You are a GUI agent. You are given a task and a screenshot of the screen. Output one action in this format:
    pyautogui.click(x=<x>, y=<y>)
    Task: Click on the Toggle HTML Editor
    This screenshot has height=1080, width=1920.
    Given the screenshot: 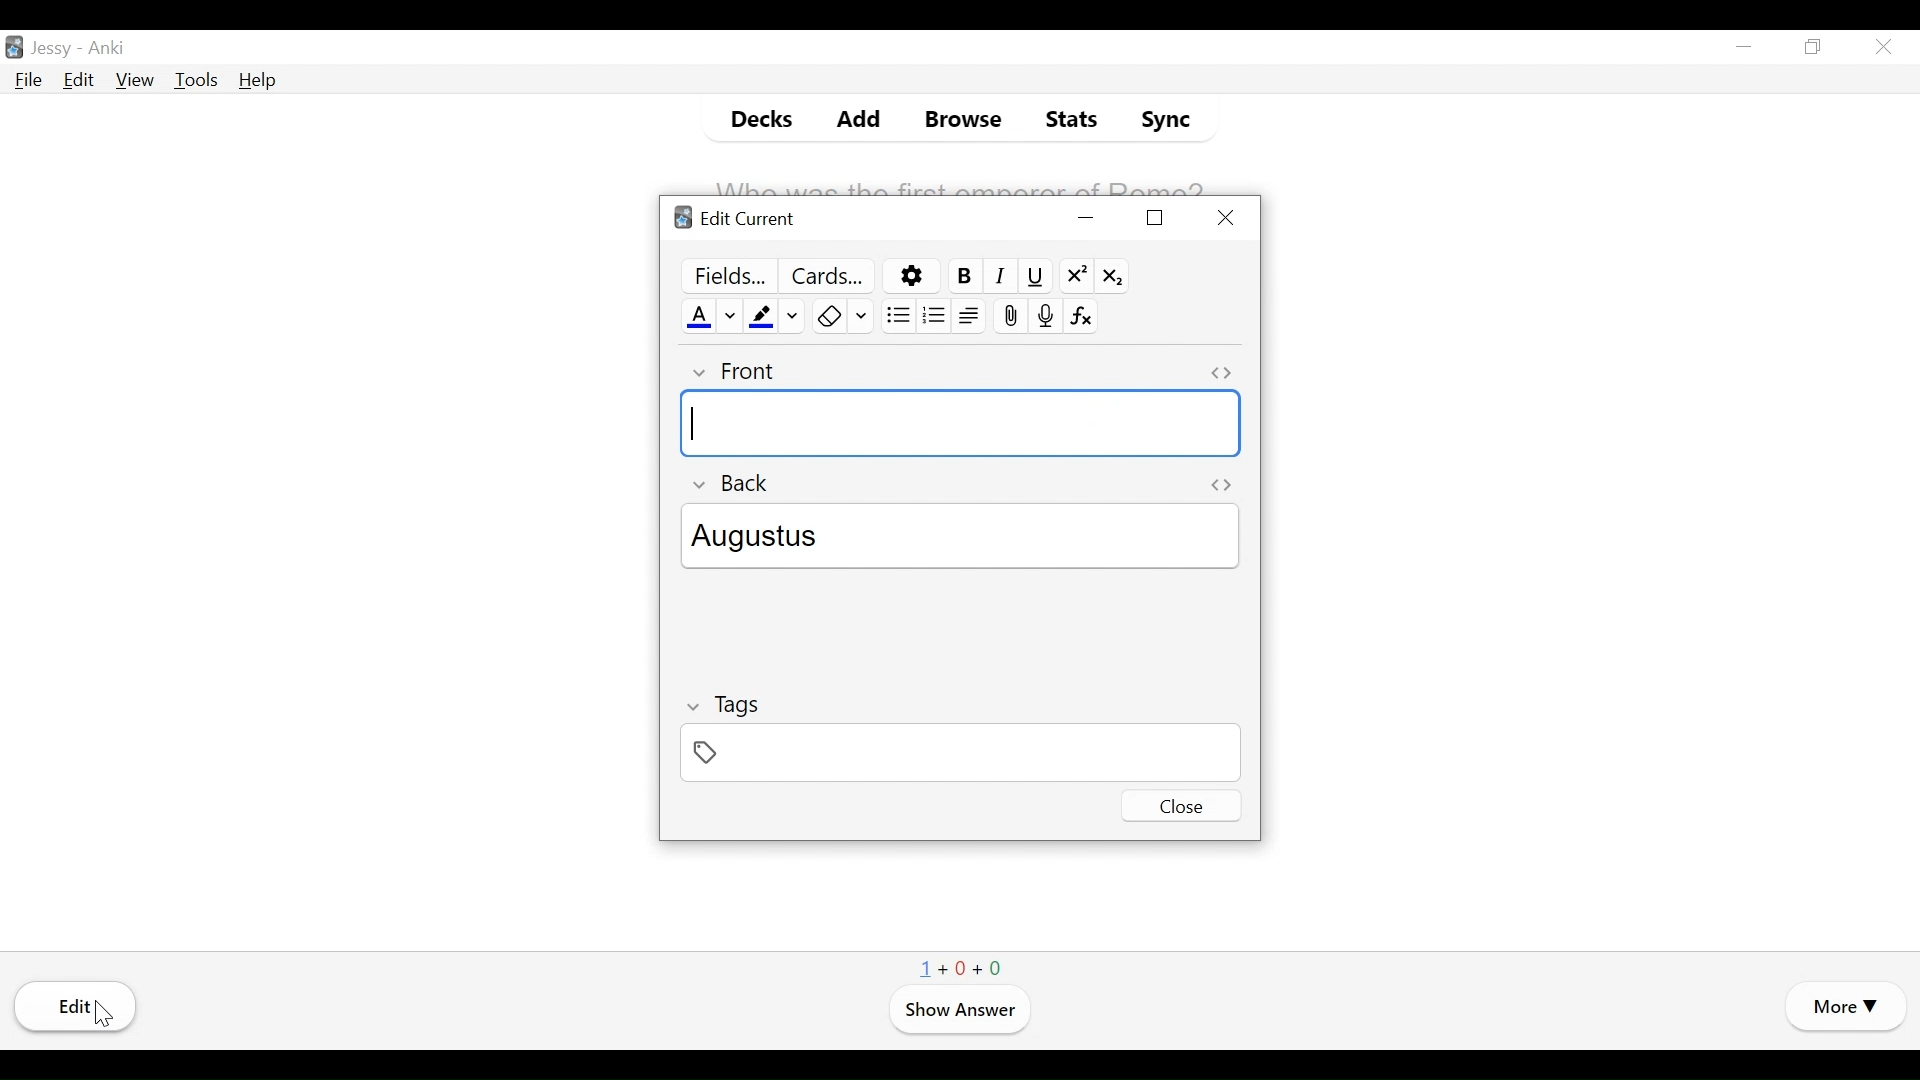 What is the action you would take?
    pyautogui.click(x=1219, y=373)
    